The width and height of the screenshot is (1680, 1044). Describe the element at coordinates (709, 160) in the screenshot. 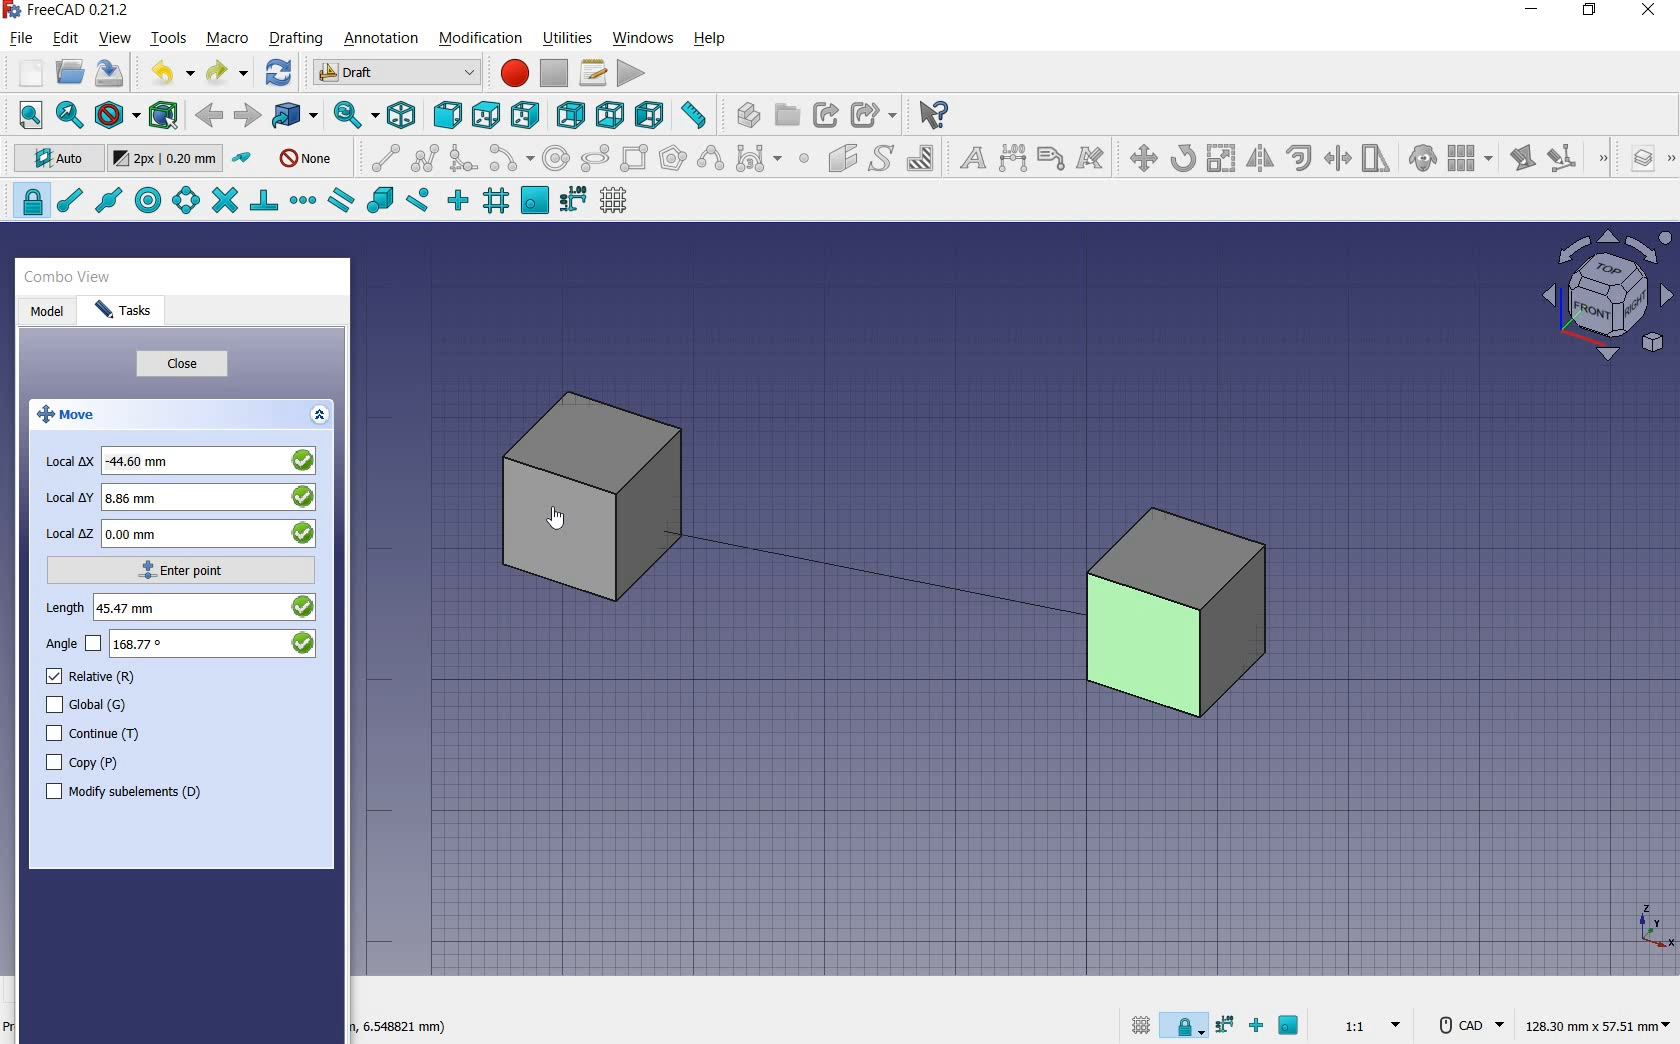

I see `B-Spline` at that location.